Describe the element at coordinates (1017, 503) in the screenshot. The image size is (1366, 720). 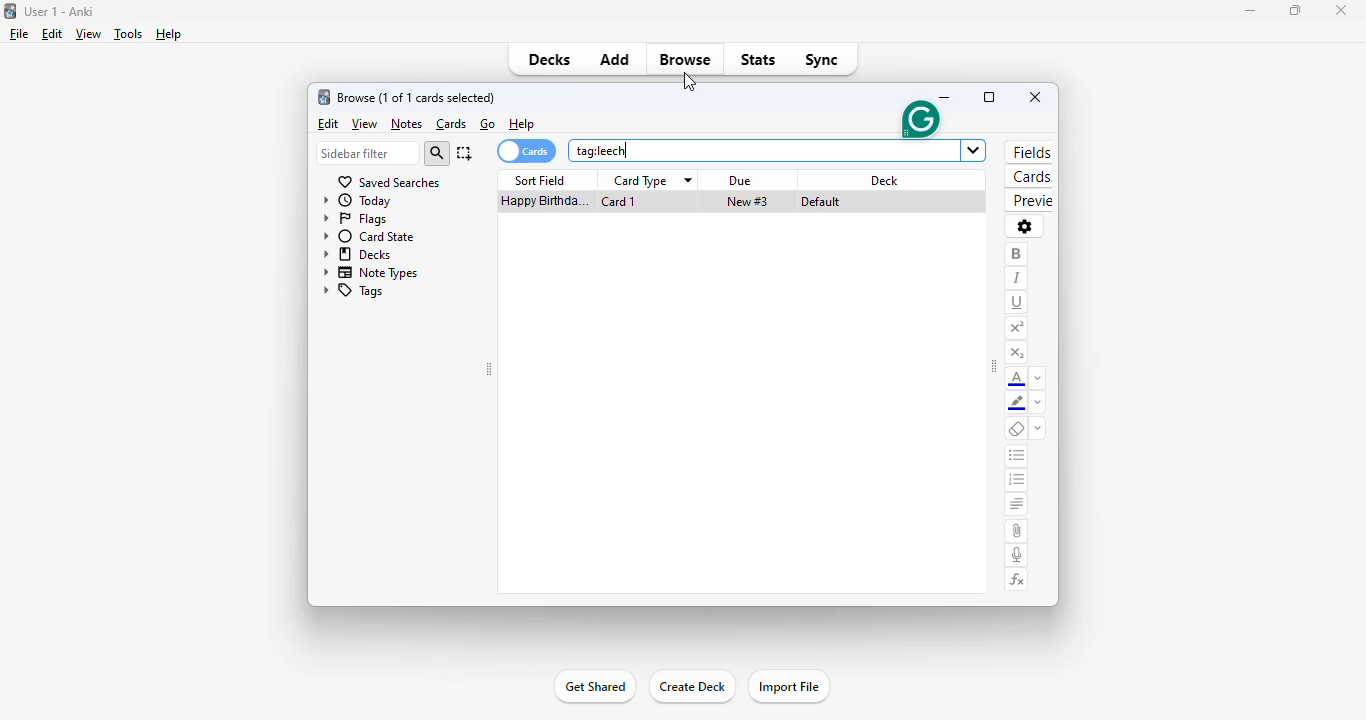
I see `alignment` at that location.